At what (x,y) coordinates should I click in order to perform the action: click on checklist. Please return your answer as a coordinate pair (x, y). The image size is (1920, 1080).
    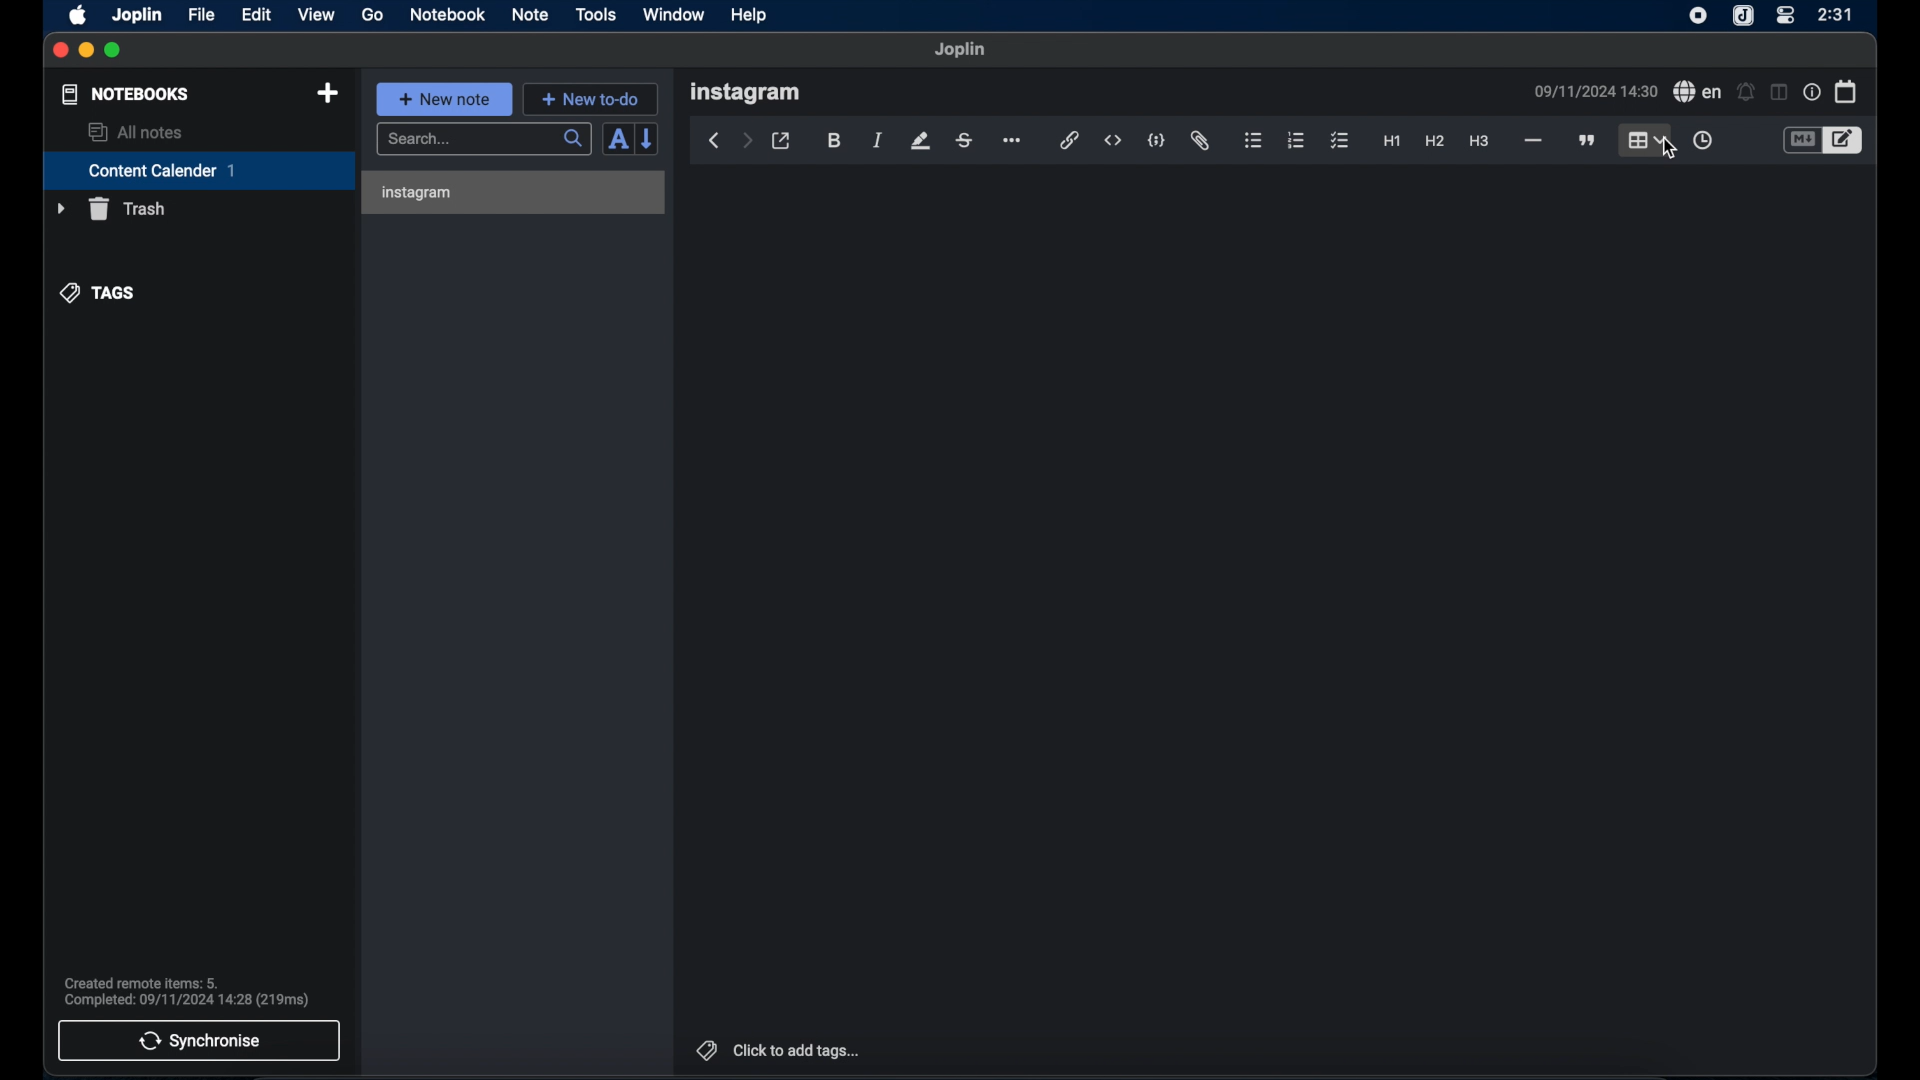
    Looking at the image, I should click on (1341, 142).